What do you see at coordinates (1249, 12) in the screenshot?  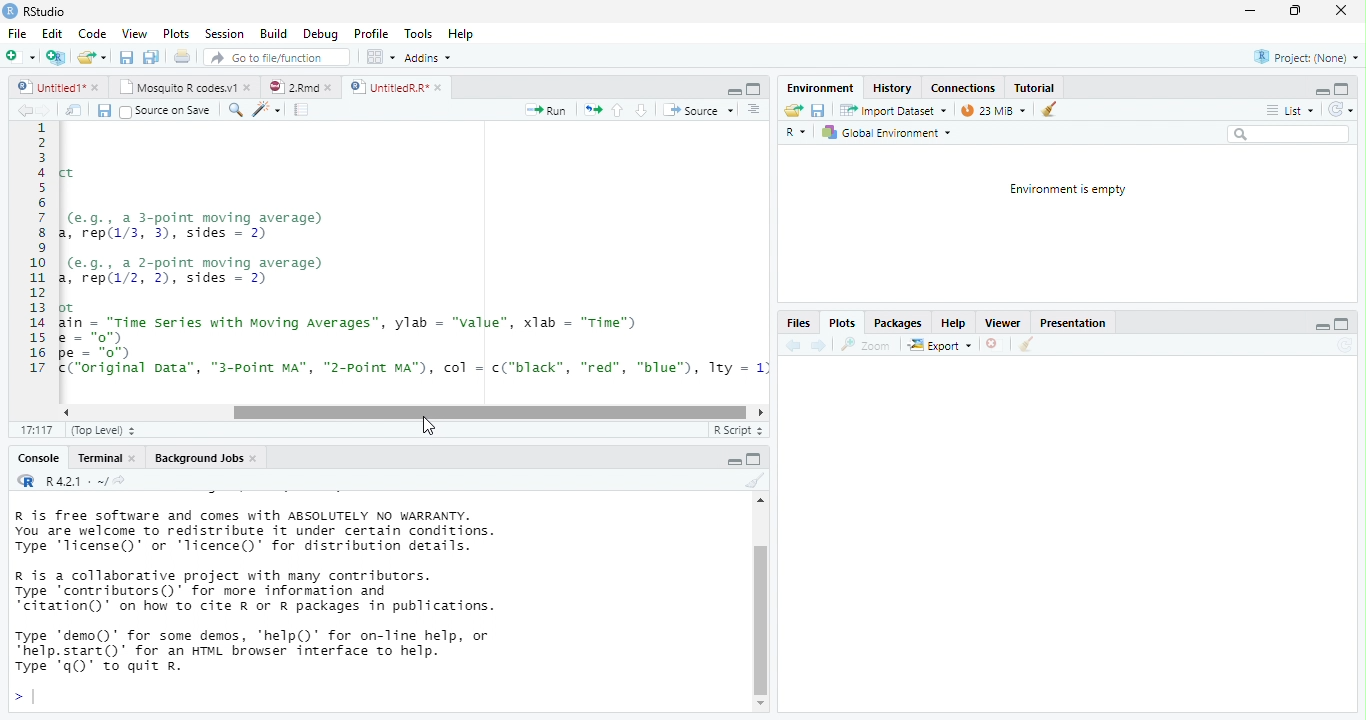 I see `minimize` at bounding box center [1249, 12].